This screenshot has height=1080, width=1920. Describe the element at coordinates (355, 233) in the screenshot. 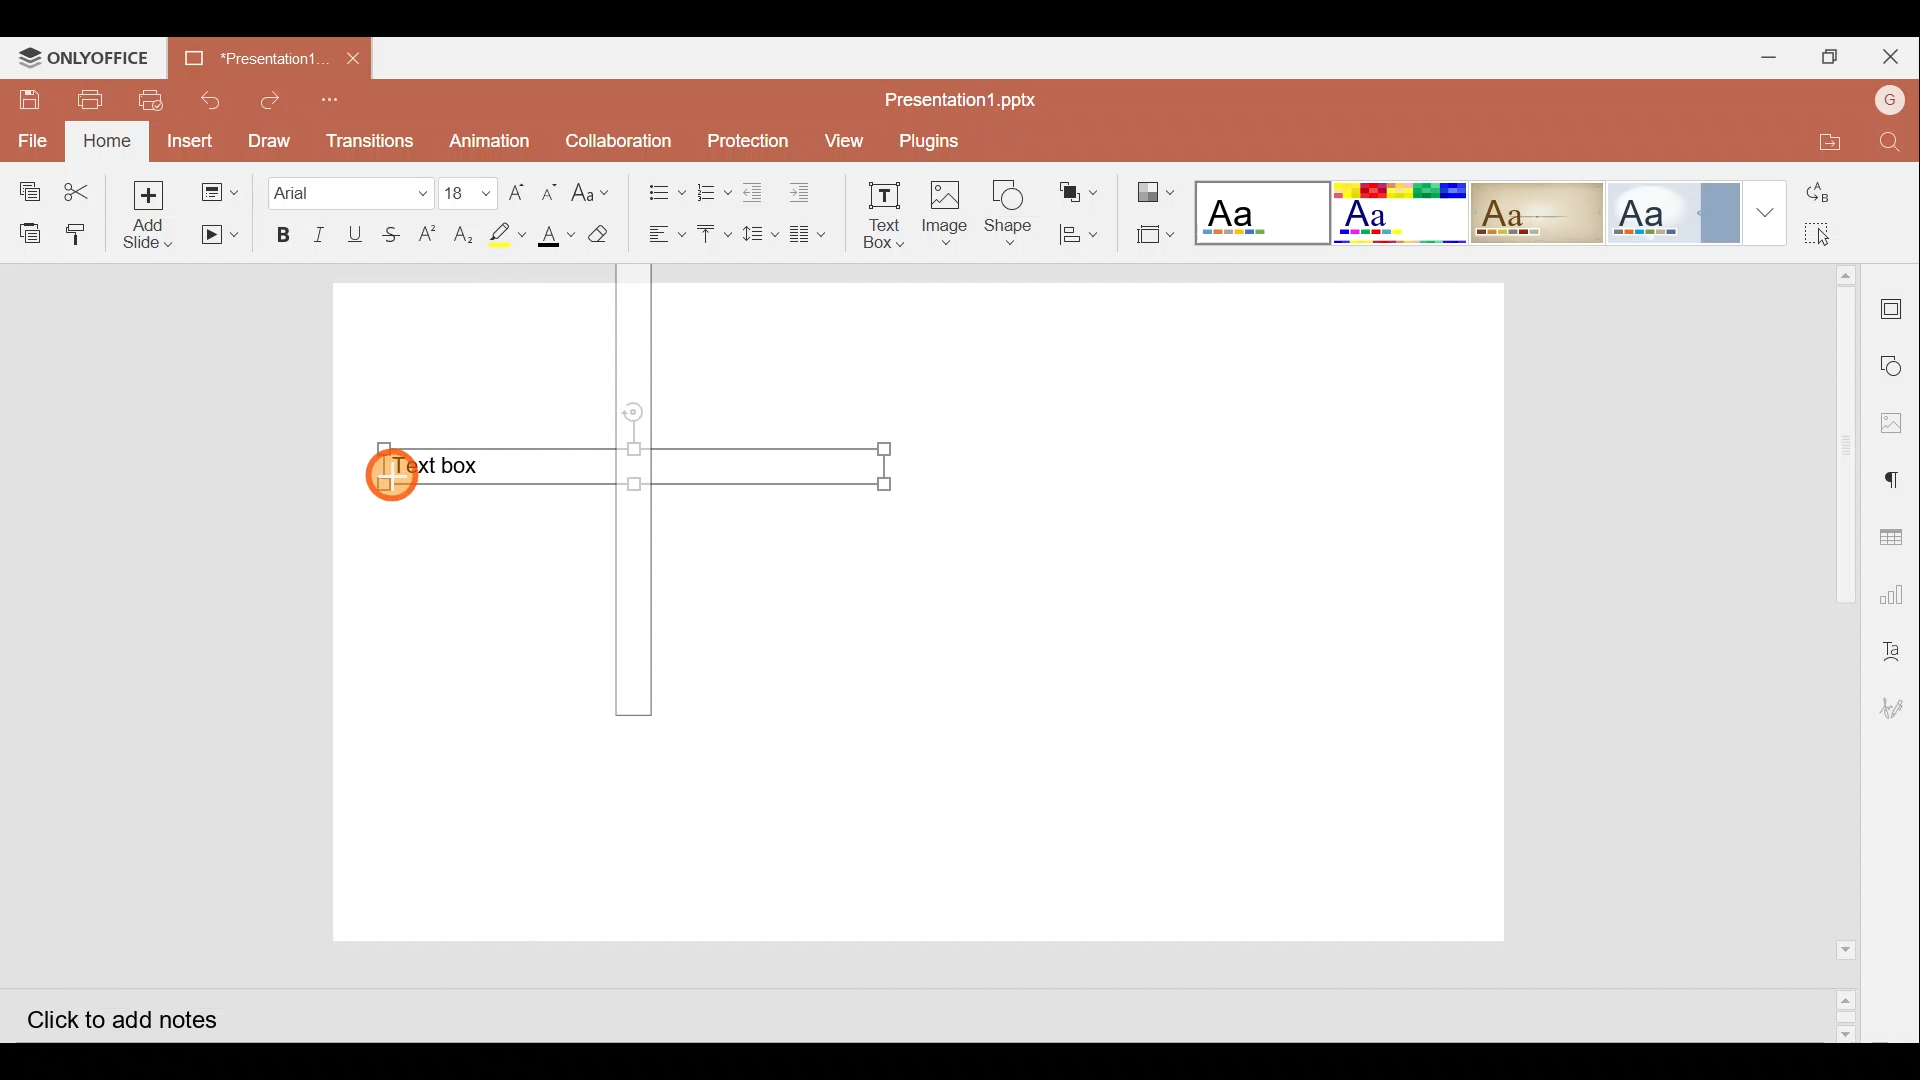

I see `Underline` at that location.